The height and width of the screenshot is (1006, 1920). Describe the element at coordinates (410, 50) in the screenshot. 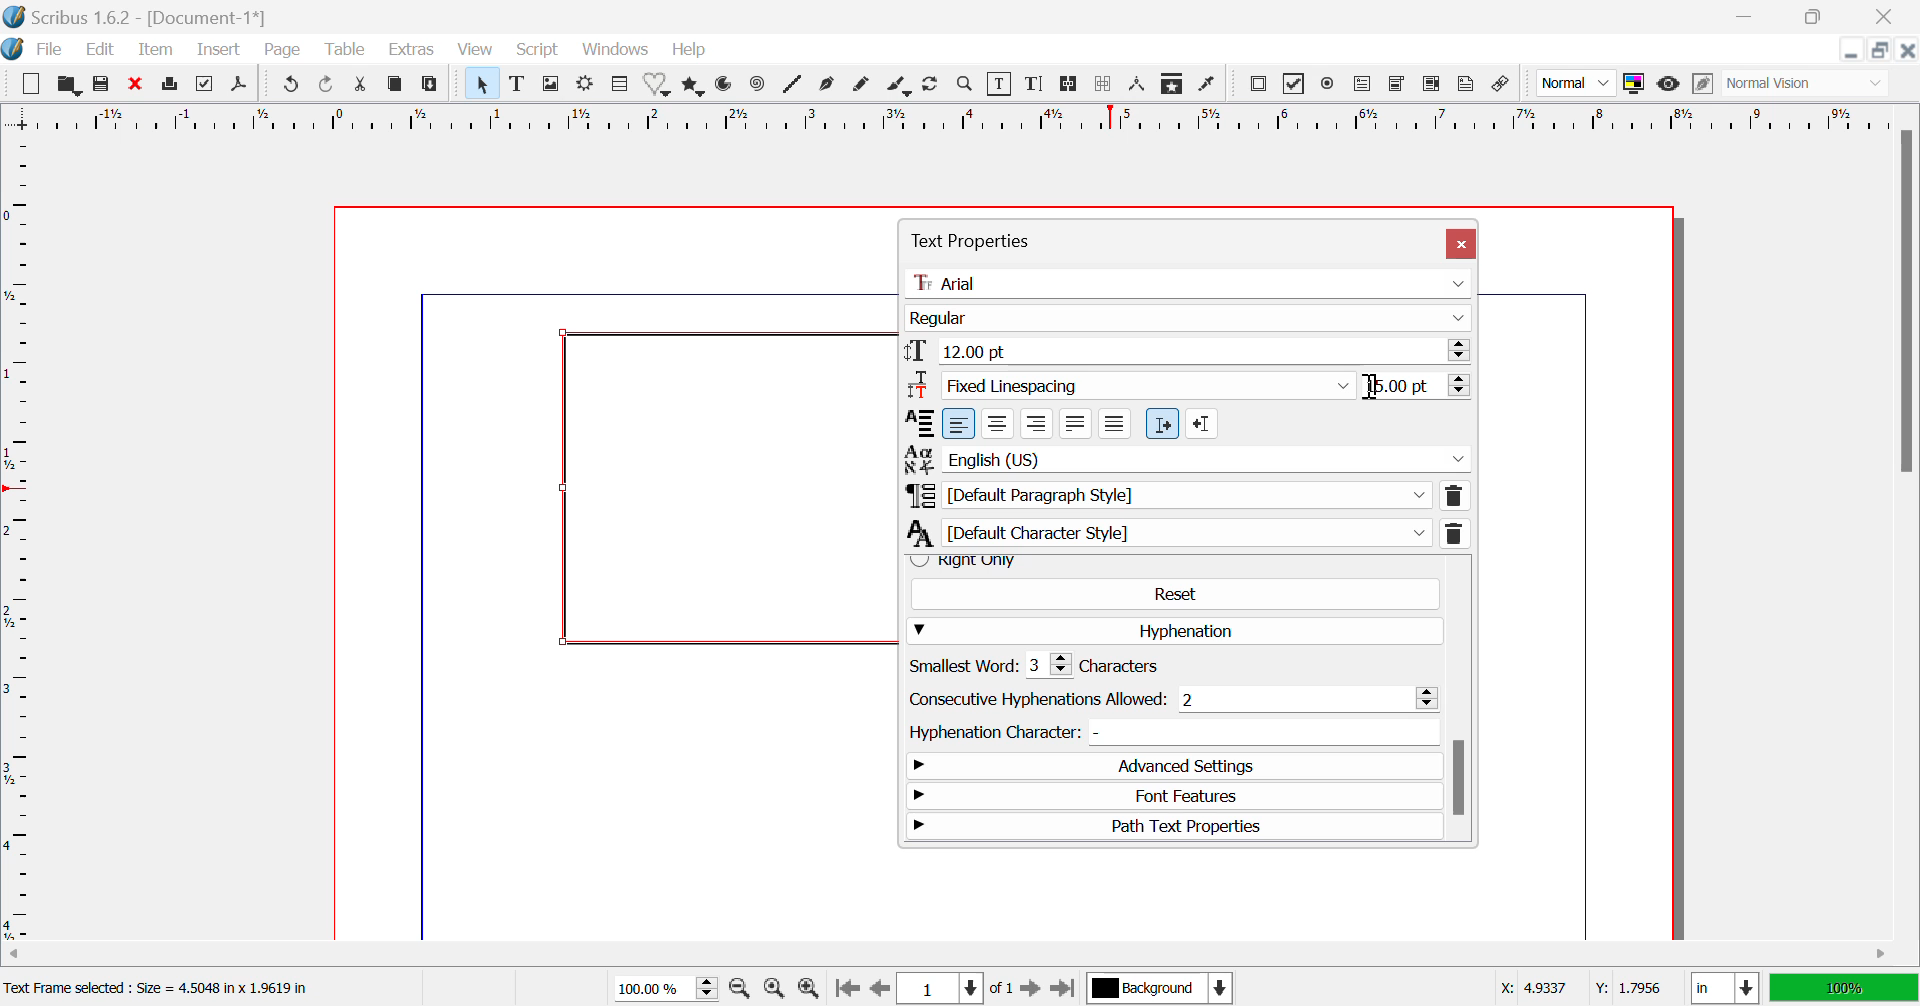

I see `Extras` at that location.